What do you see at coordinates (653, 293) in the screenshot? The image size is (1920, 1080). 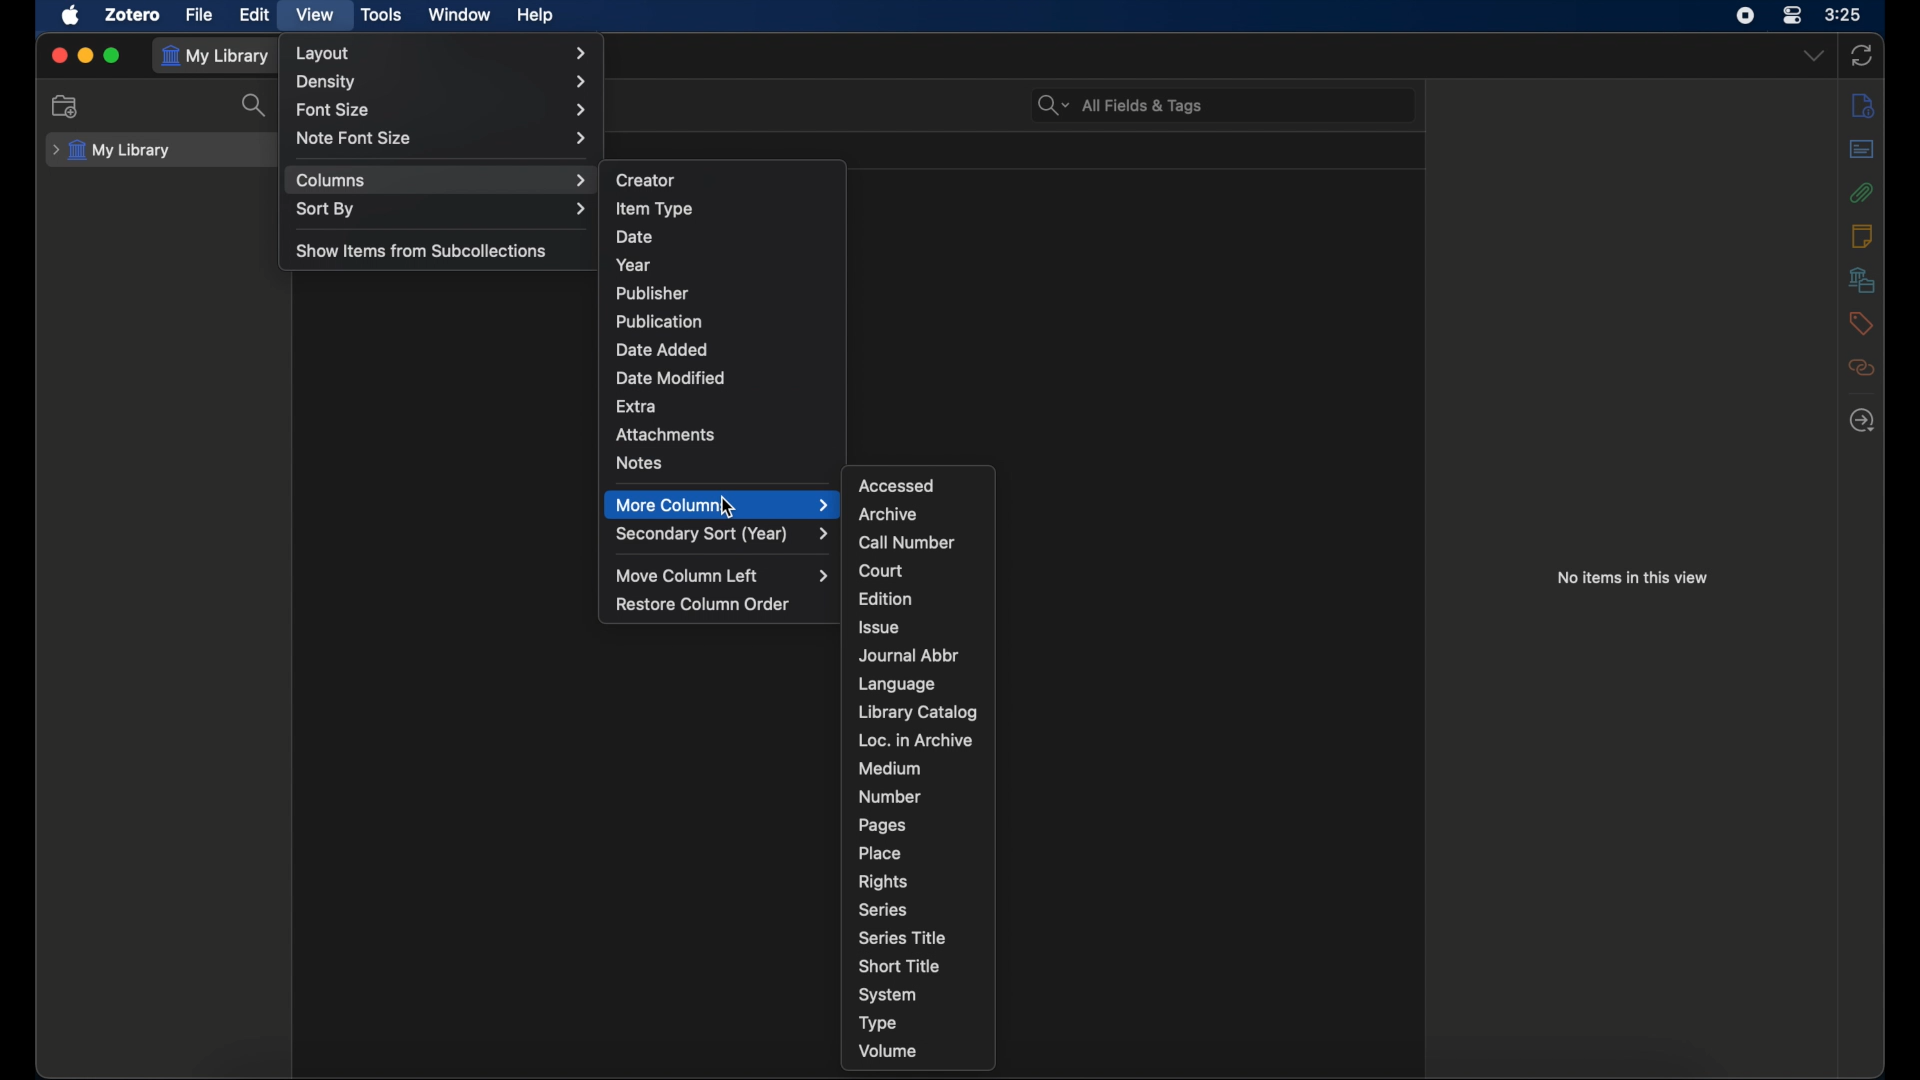 I see `publisher` at bounding box center [653, 293].